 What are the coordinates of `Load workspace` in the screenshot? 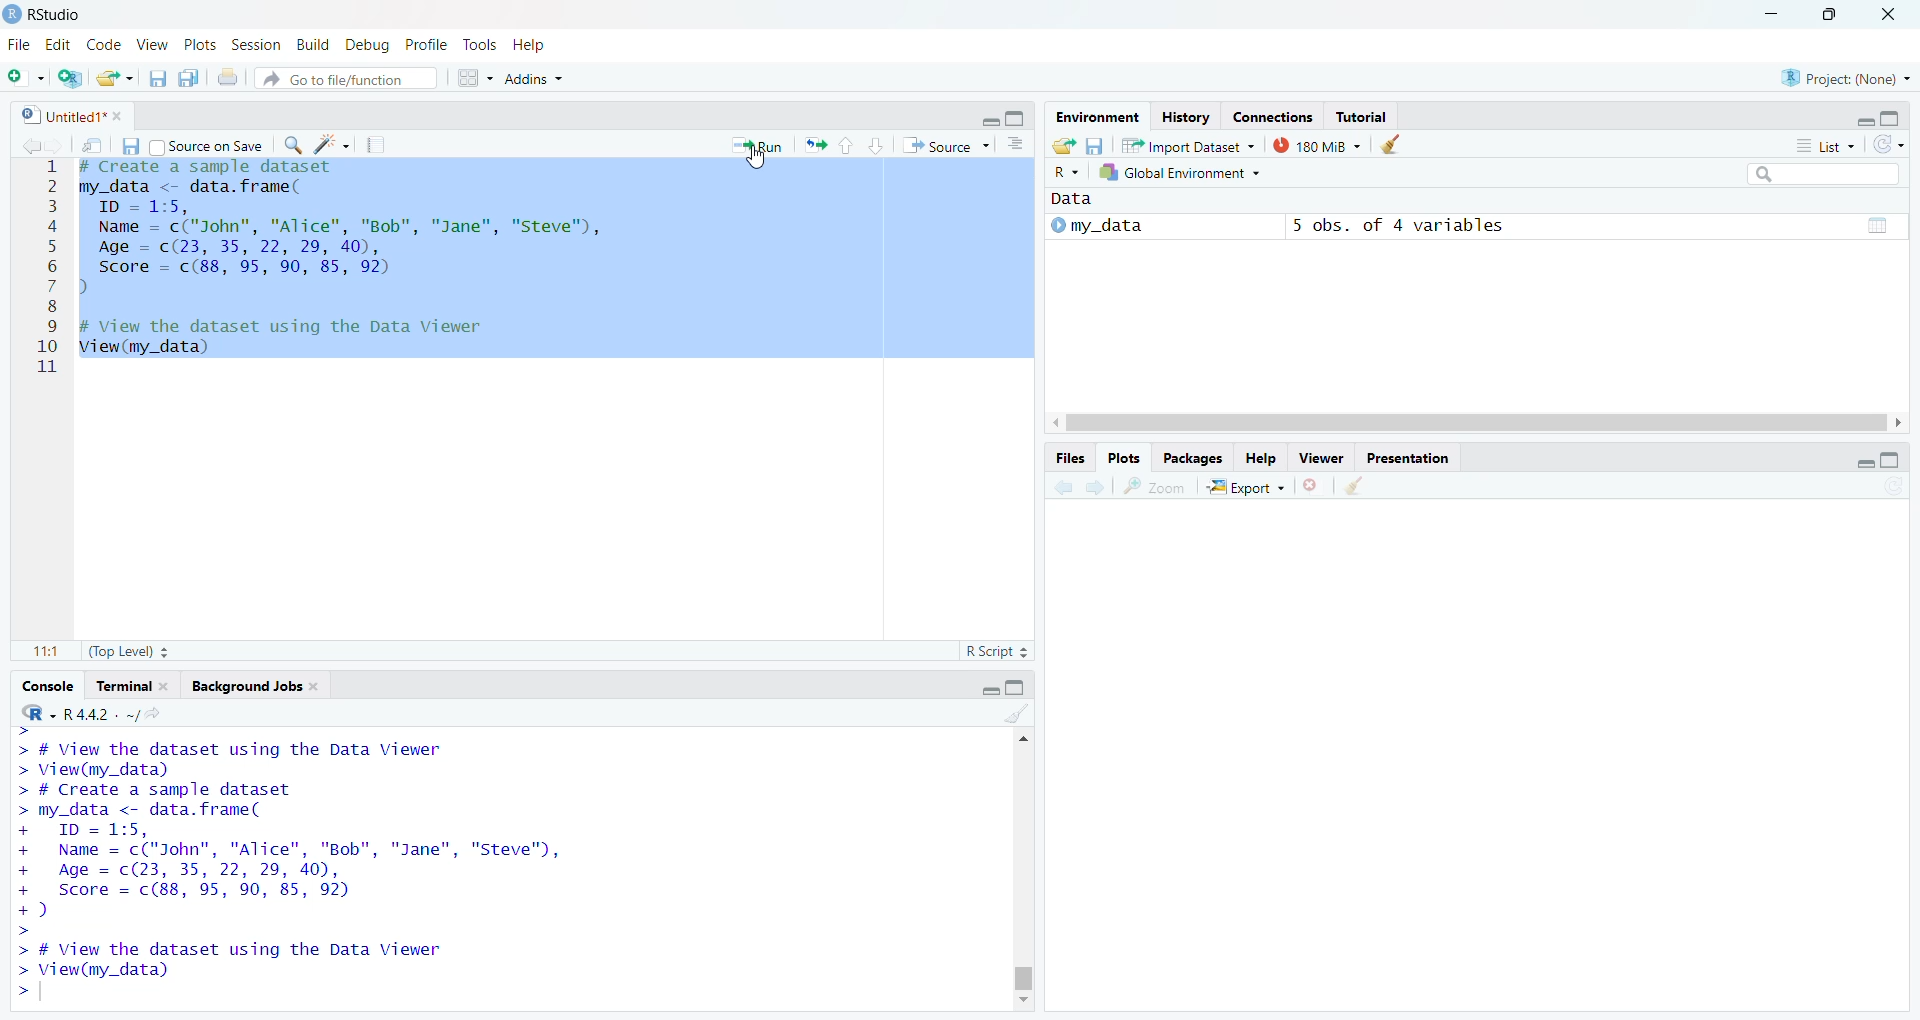 It's located at (1067, 147).